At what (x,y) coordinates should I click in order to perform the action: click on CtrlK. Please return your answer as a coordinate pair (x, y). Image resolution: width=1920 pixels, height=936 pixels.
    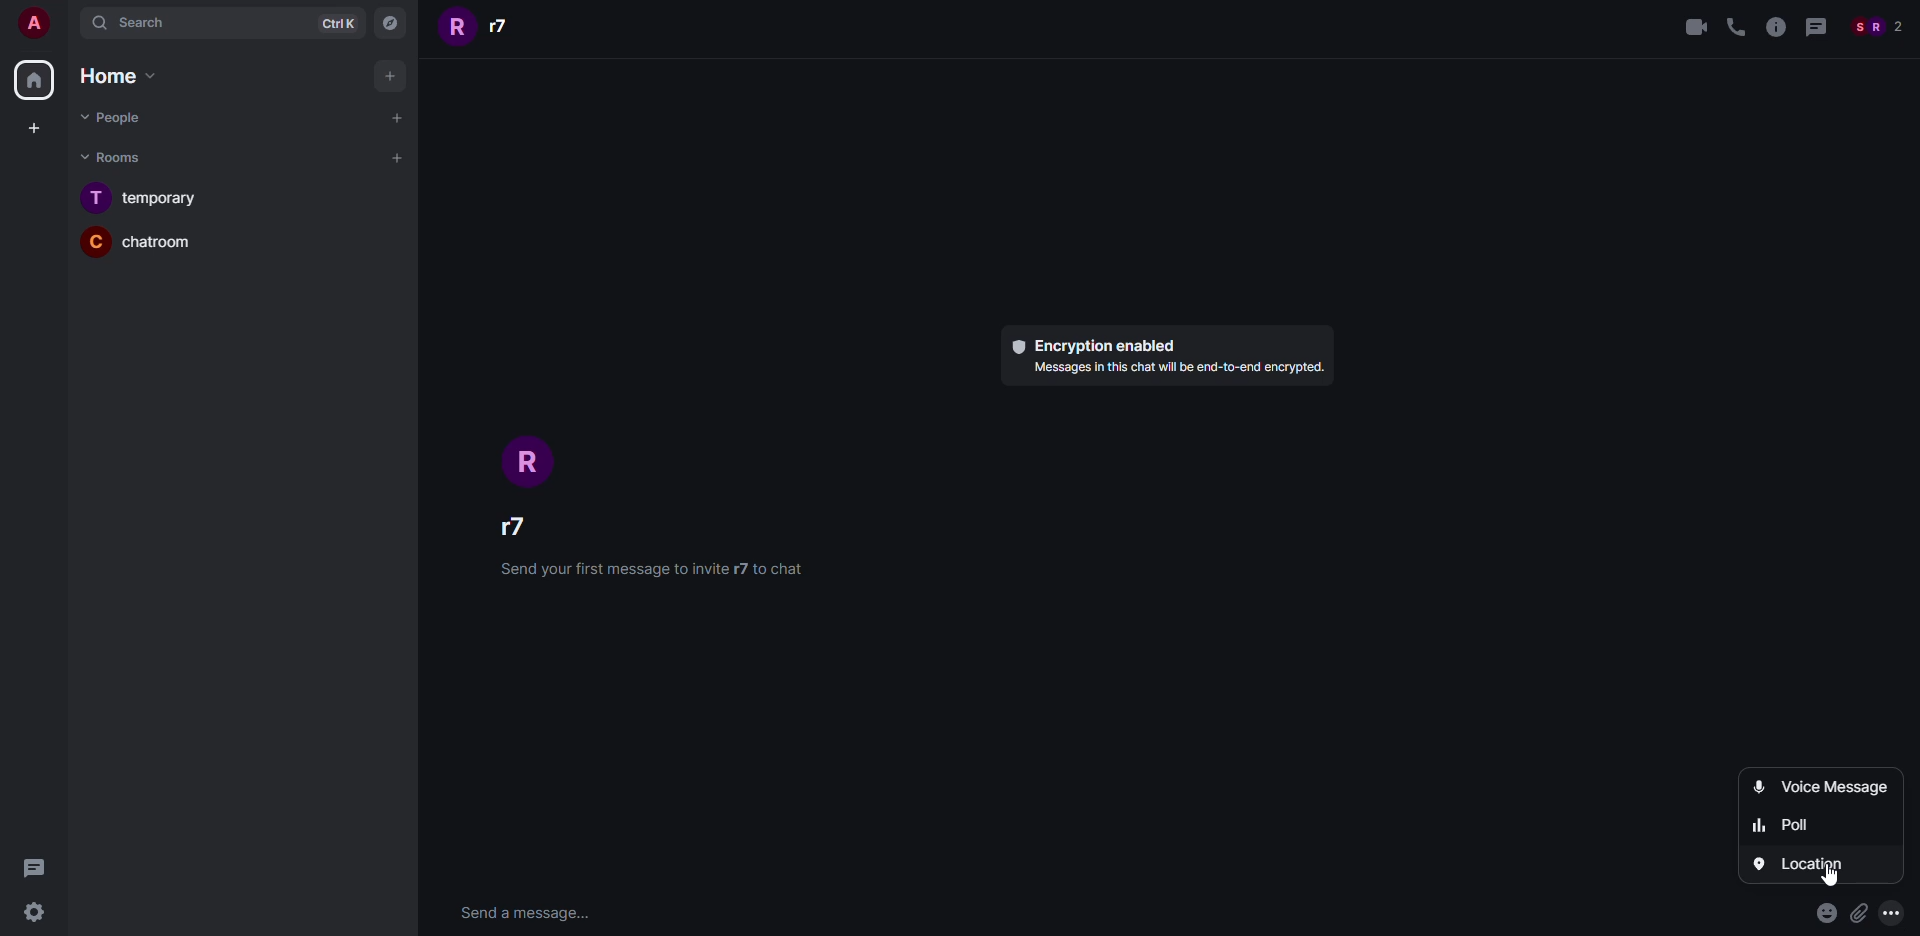
    Looking at the image, I should click on (340, 23).